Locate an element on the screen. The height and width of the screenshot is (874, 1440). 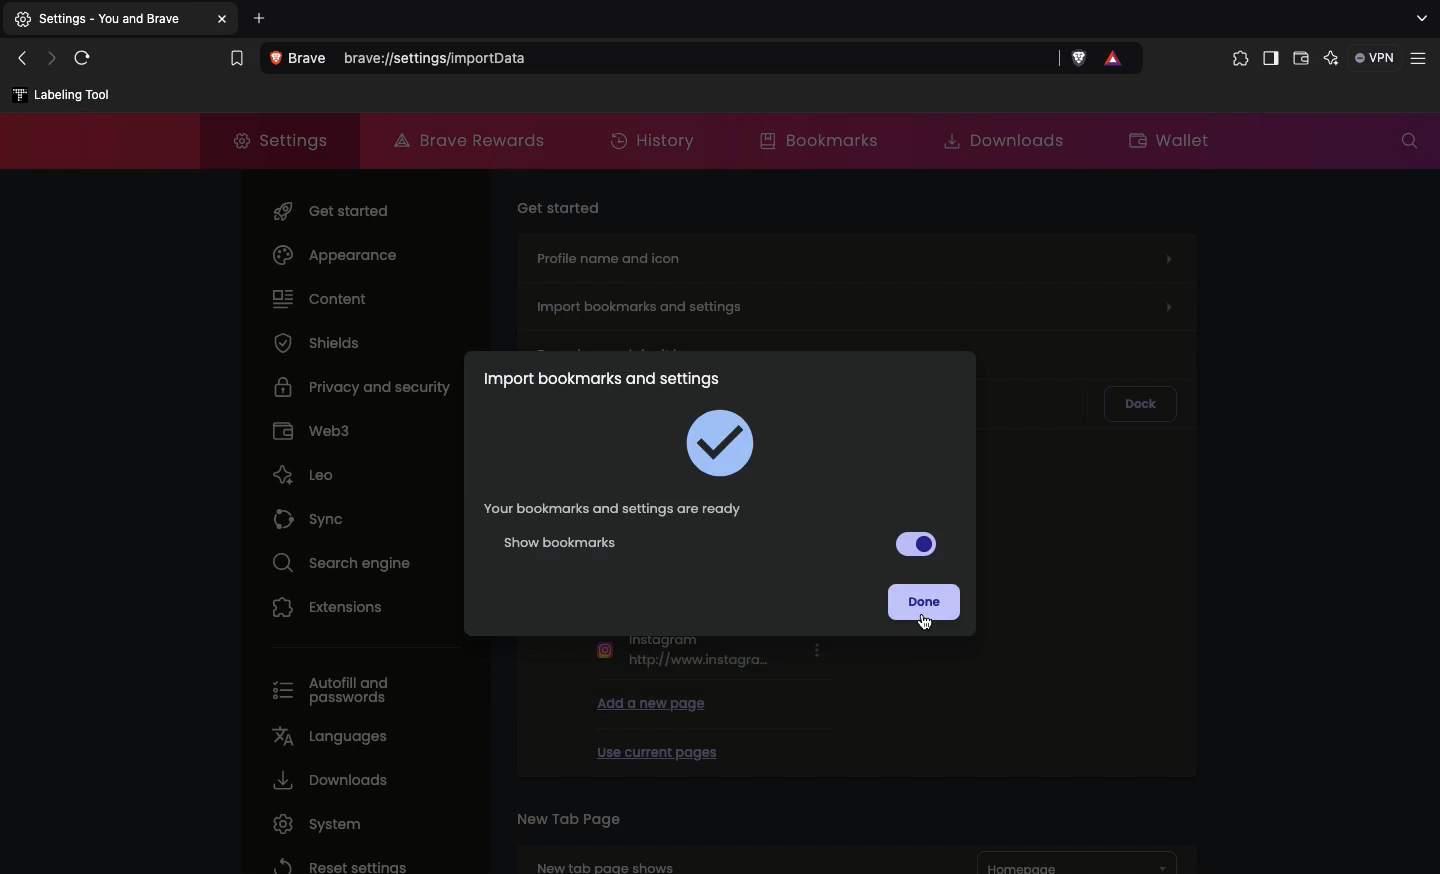
Instagram is located at coordinates (710, 654).